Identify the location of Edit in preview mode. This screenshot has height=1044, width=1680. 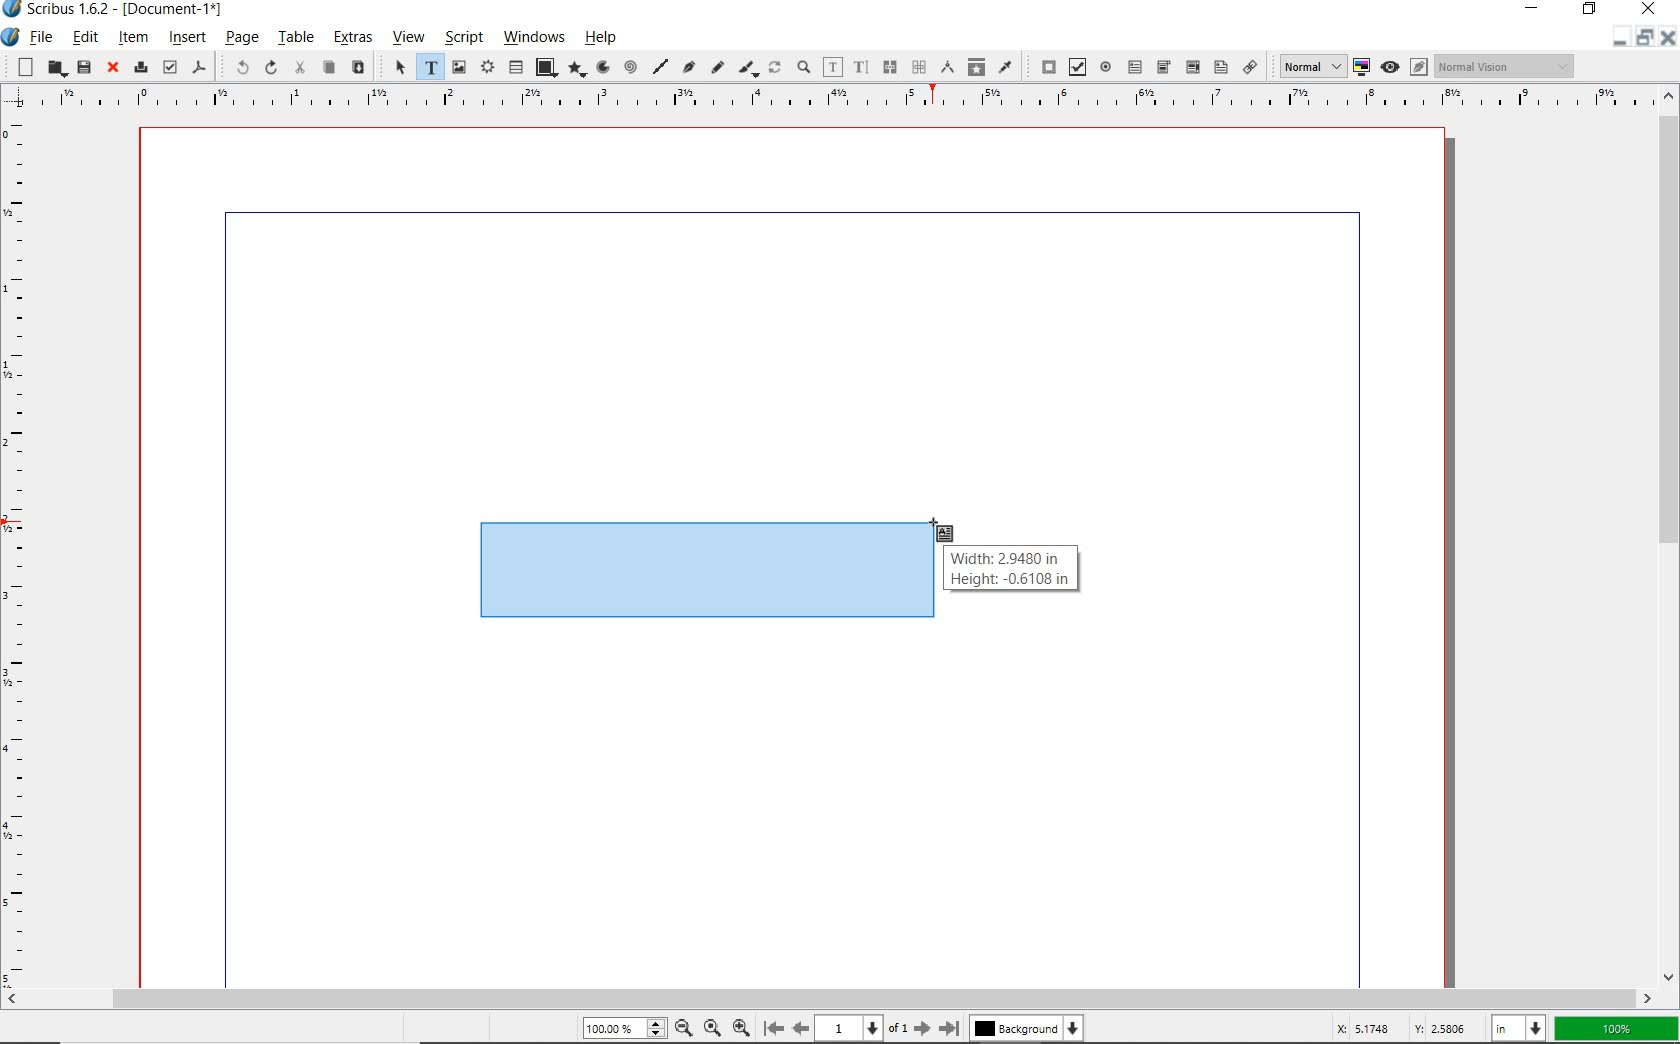
(1418, 69).